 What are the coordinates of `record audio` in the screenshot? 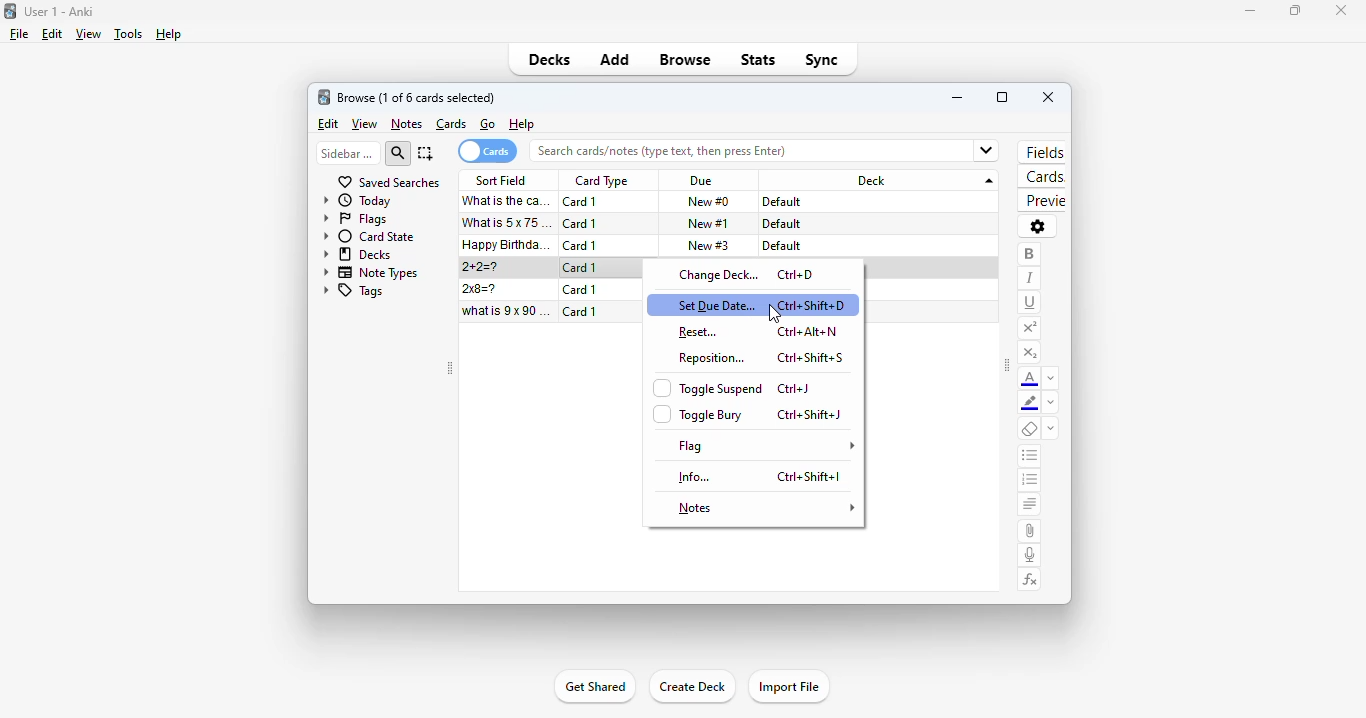 It's located at (1030, 555).